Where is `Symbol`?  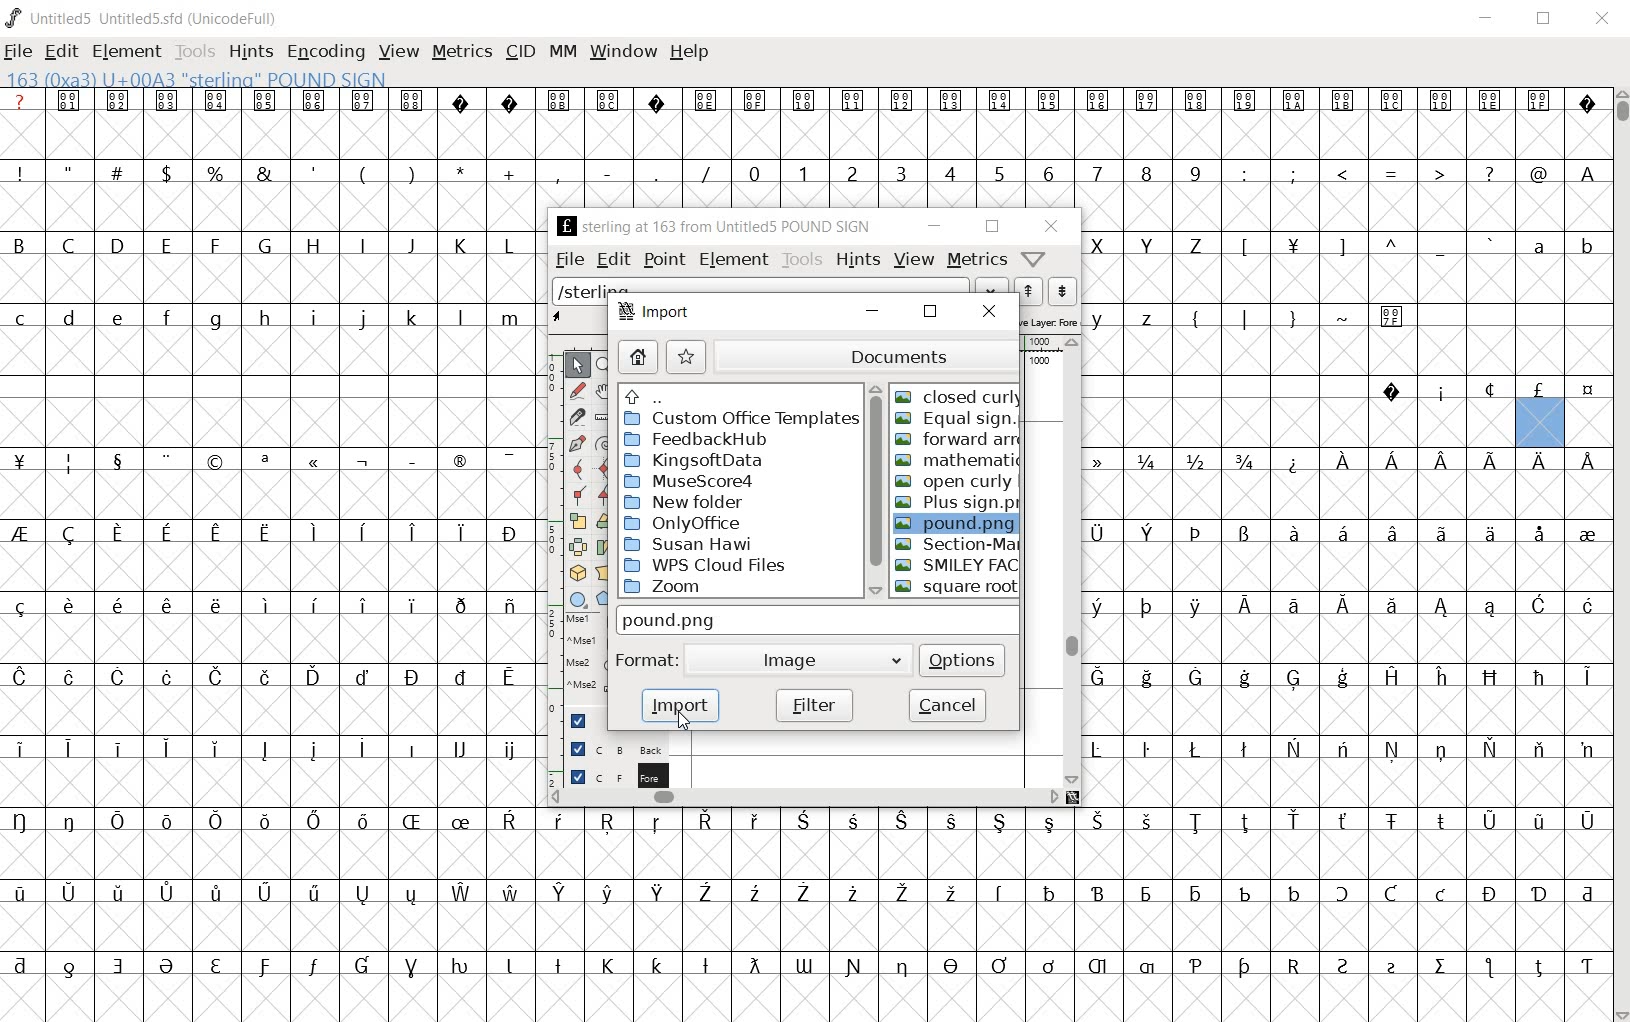 Symbol is located at coordinates (509, 967).